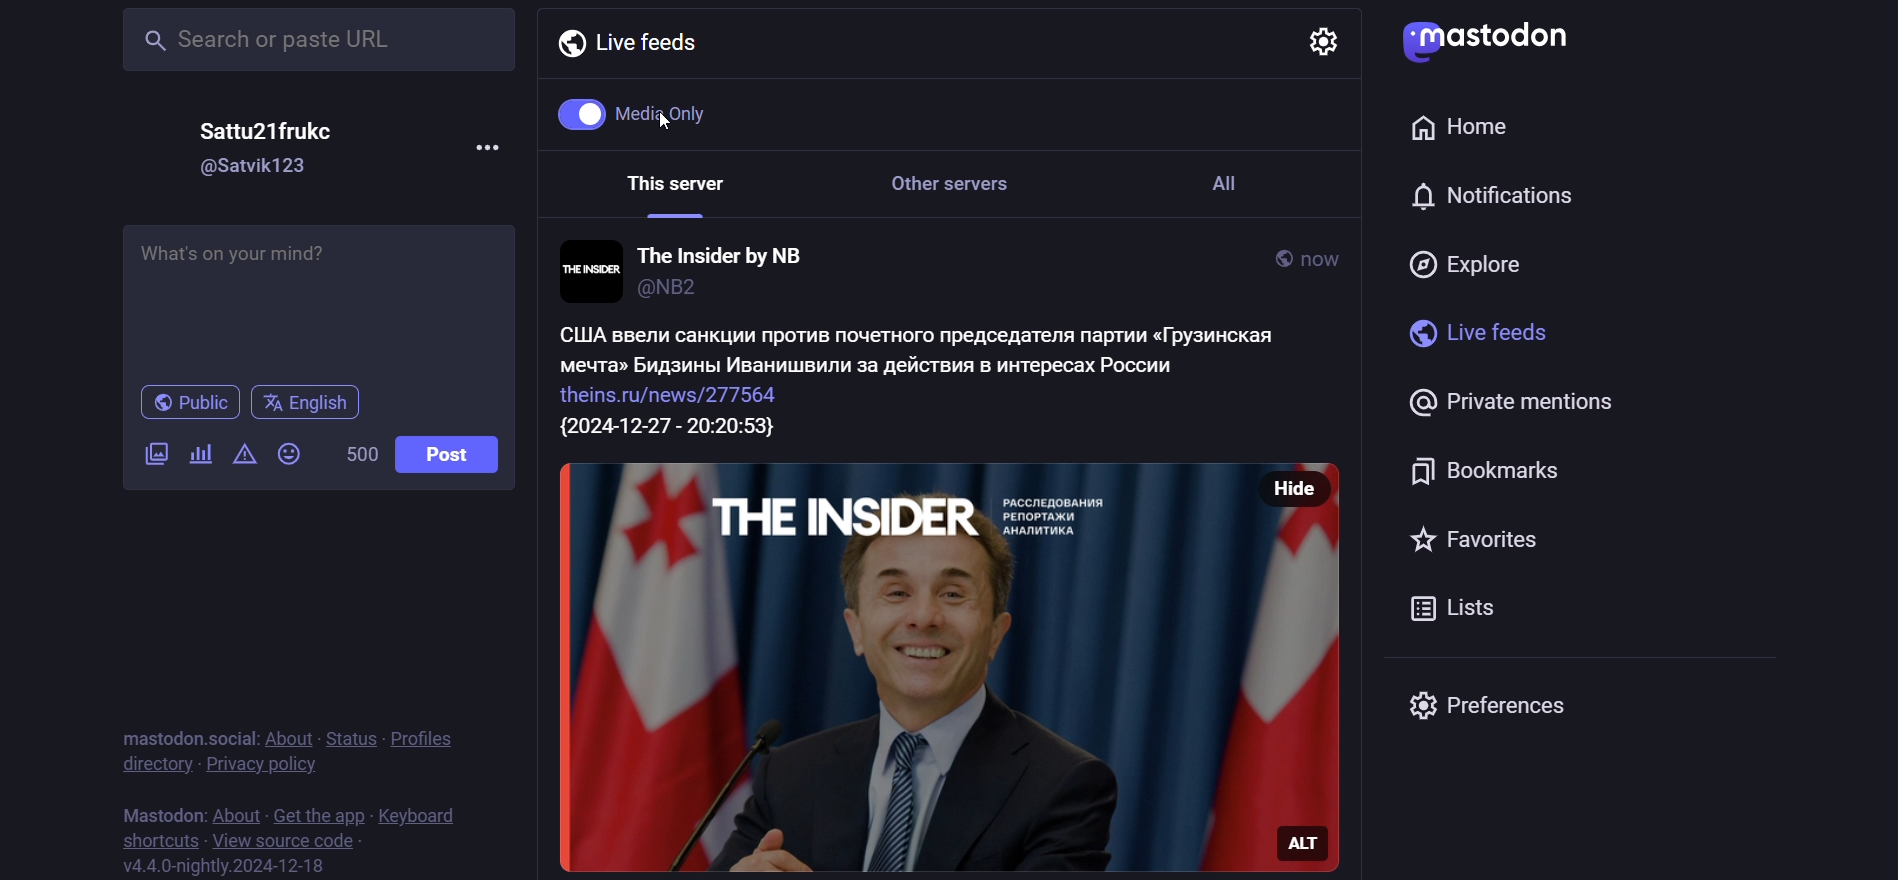 This screenshot has width=1898, height=880. Describe the element at coordinates (289, 740) in the screenshot. I see `about` at that location.